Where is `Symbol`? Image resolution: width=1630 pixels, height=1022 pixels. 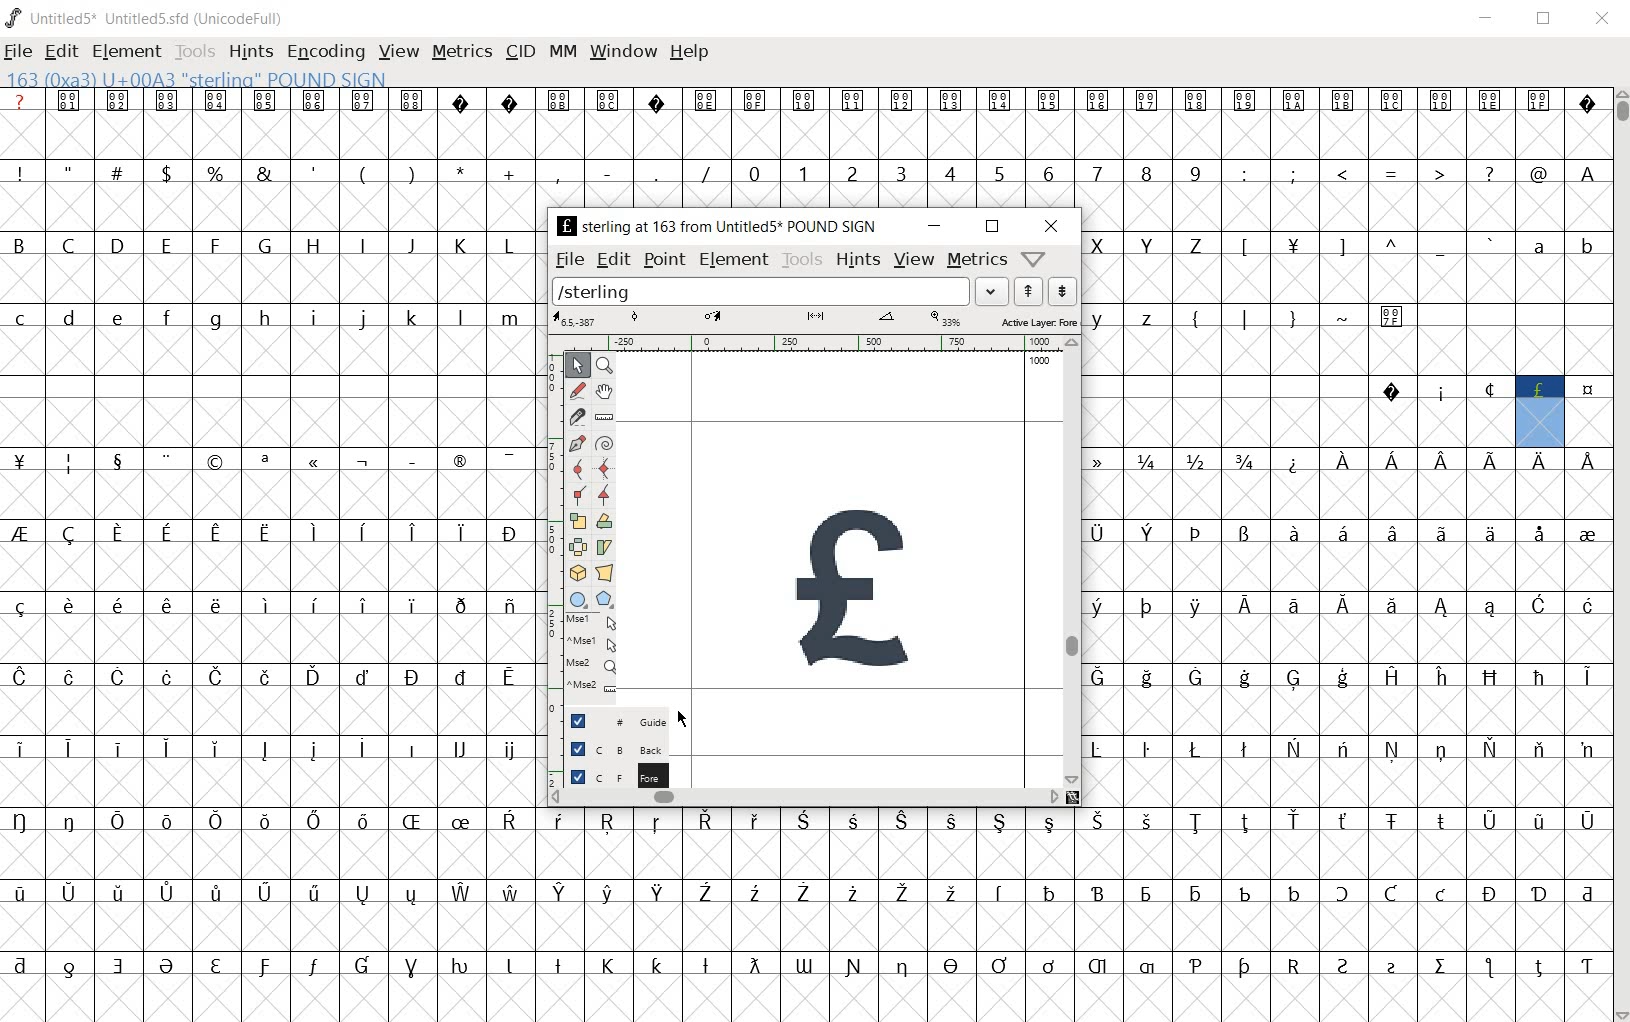
Symbol is located at coordinates (1443, 750).